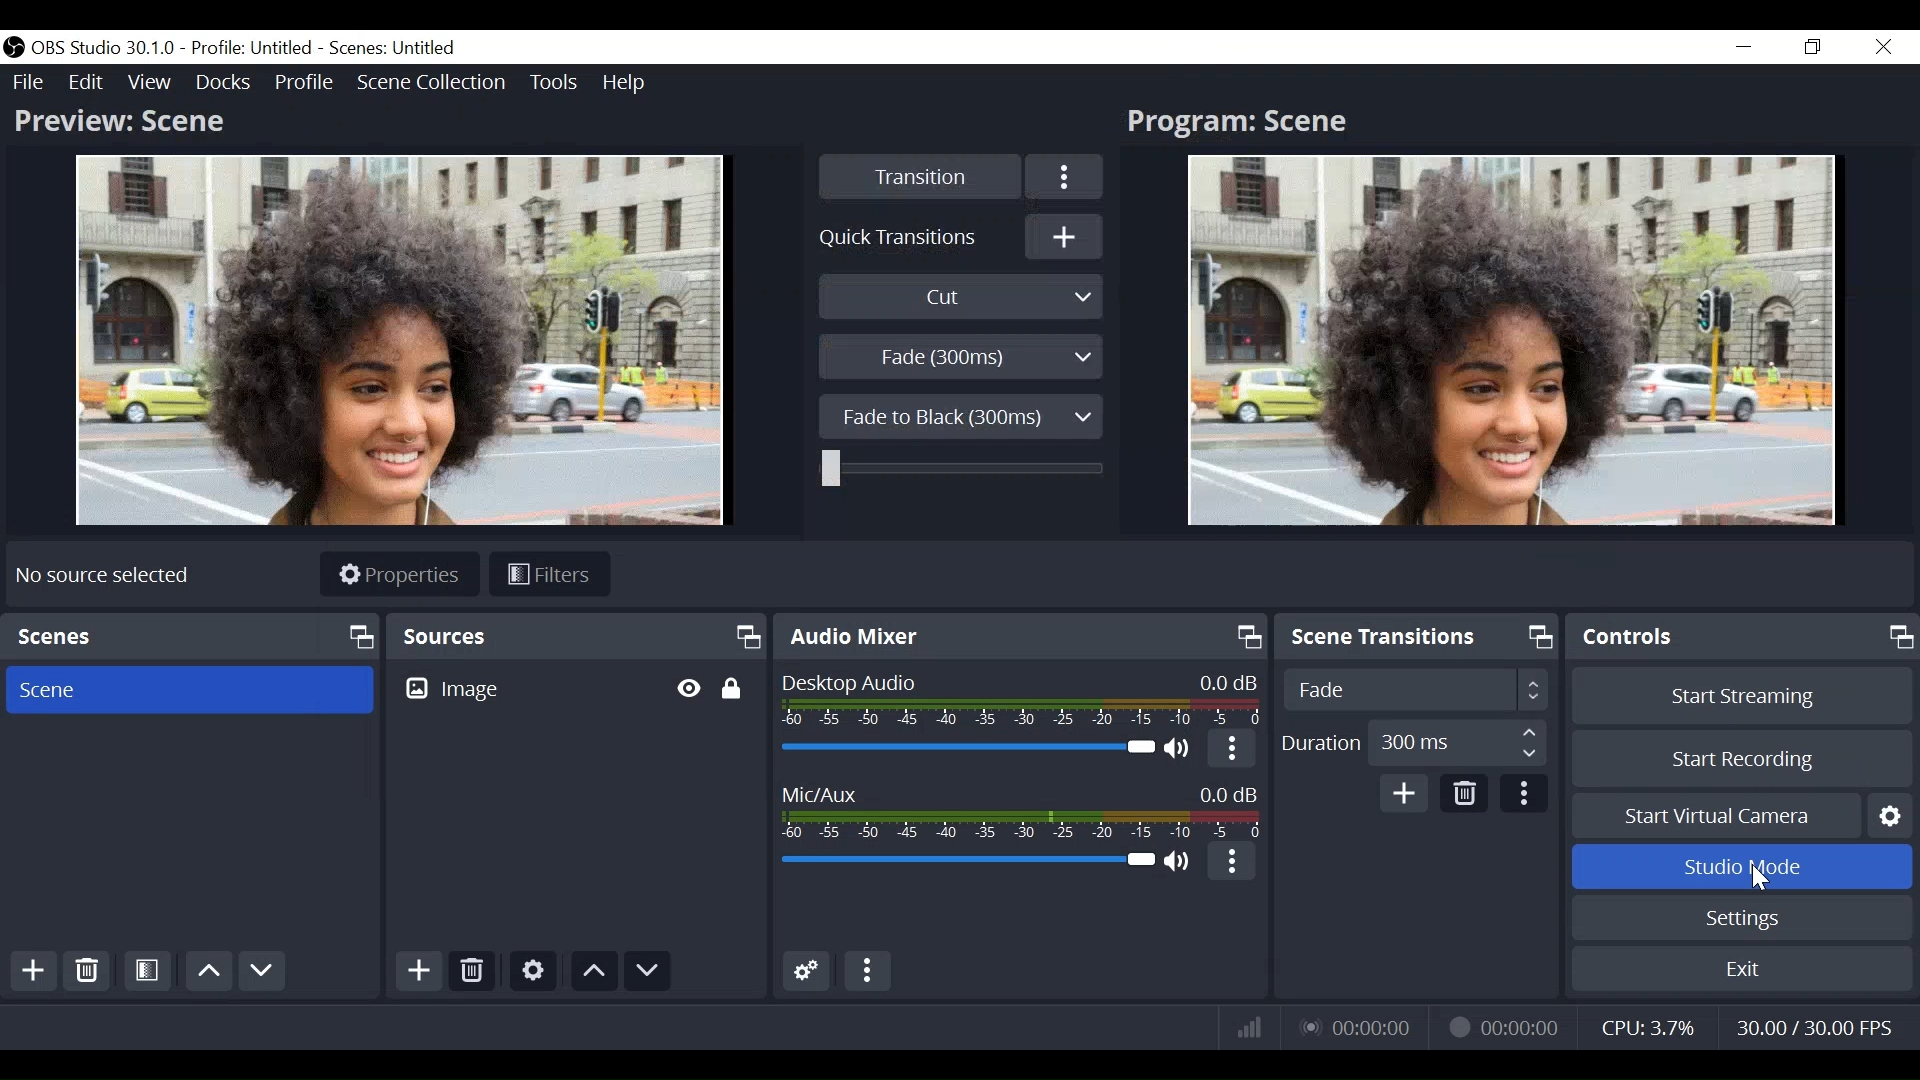 The width and height of the screenshot is (1920, 1080). I want to click on Close, so click(1883, 48).